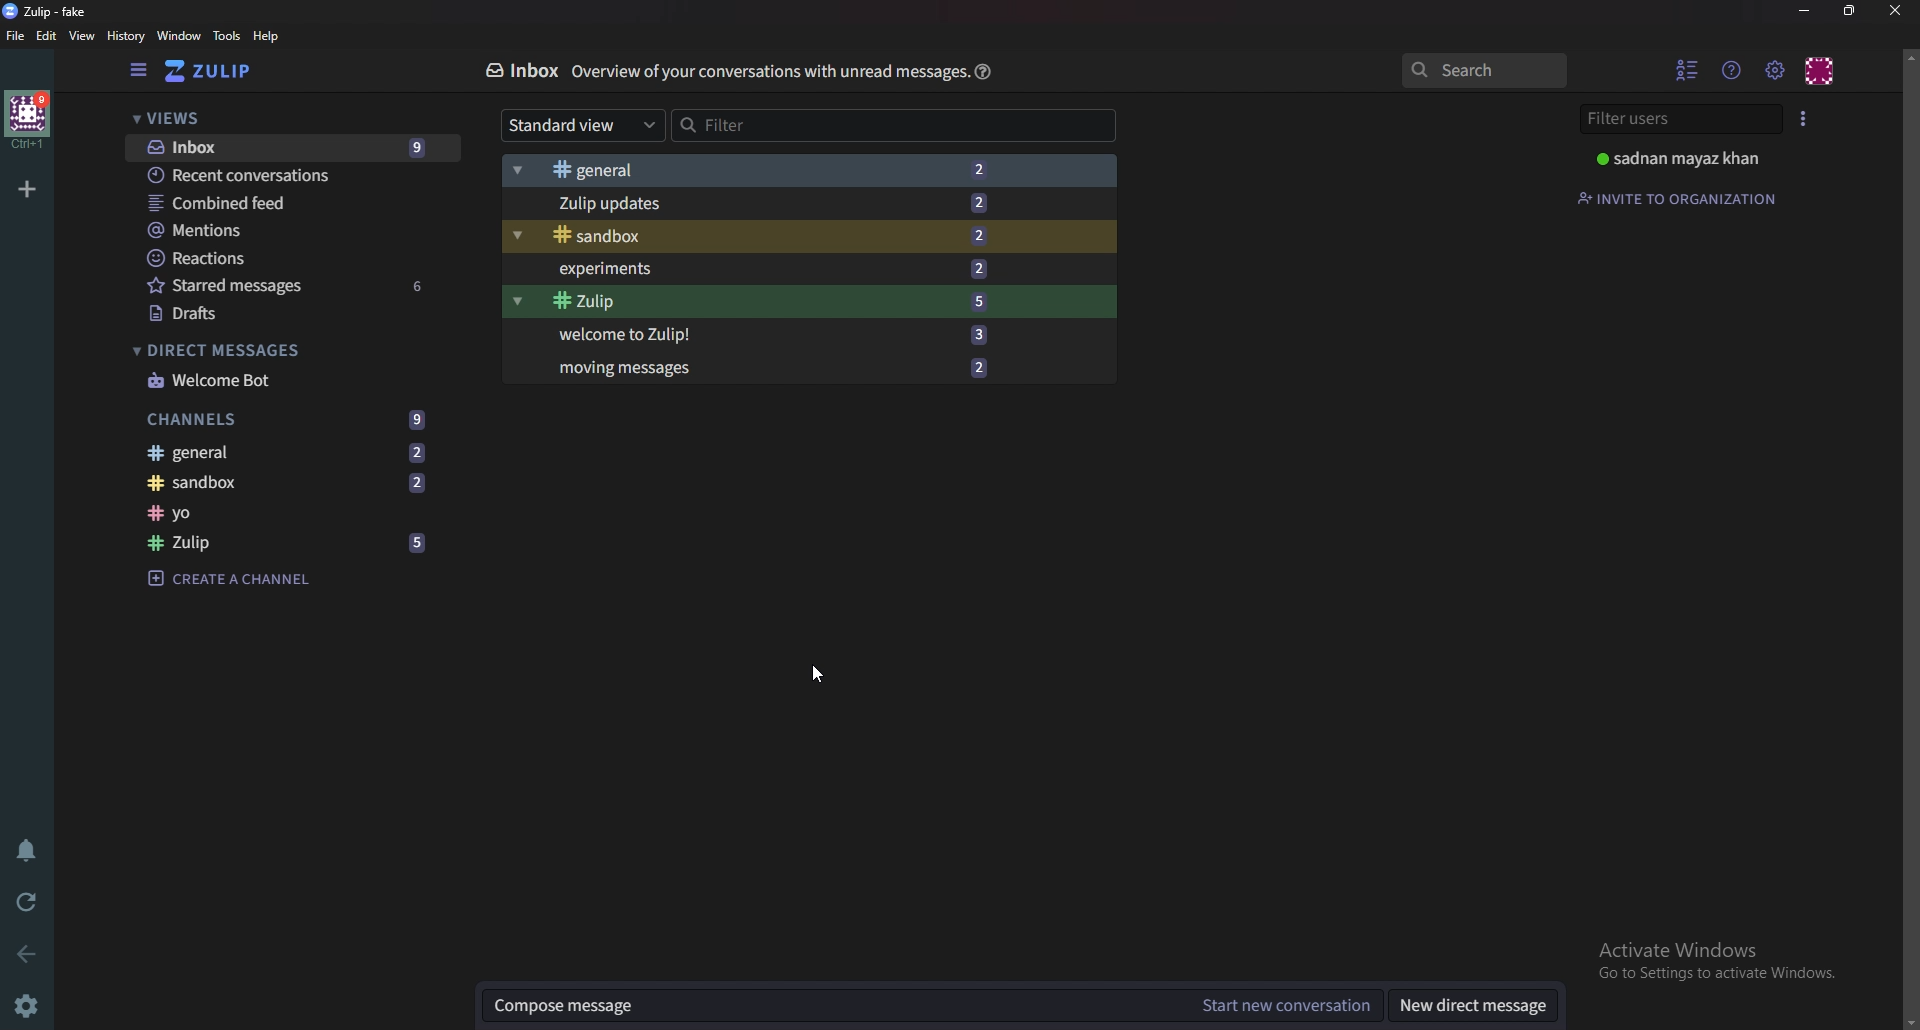 The height and width of the screenshot is (1030, 1920). Describe the element at coordinates (269, 260) in the screenshot. I see `Reactions` at that location.